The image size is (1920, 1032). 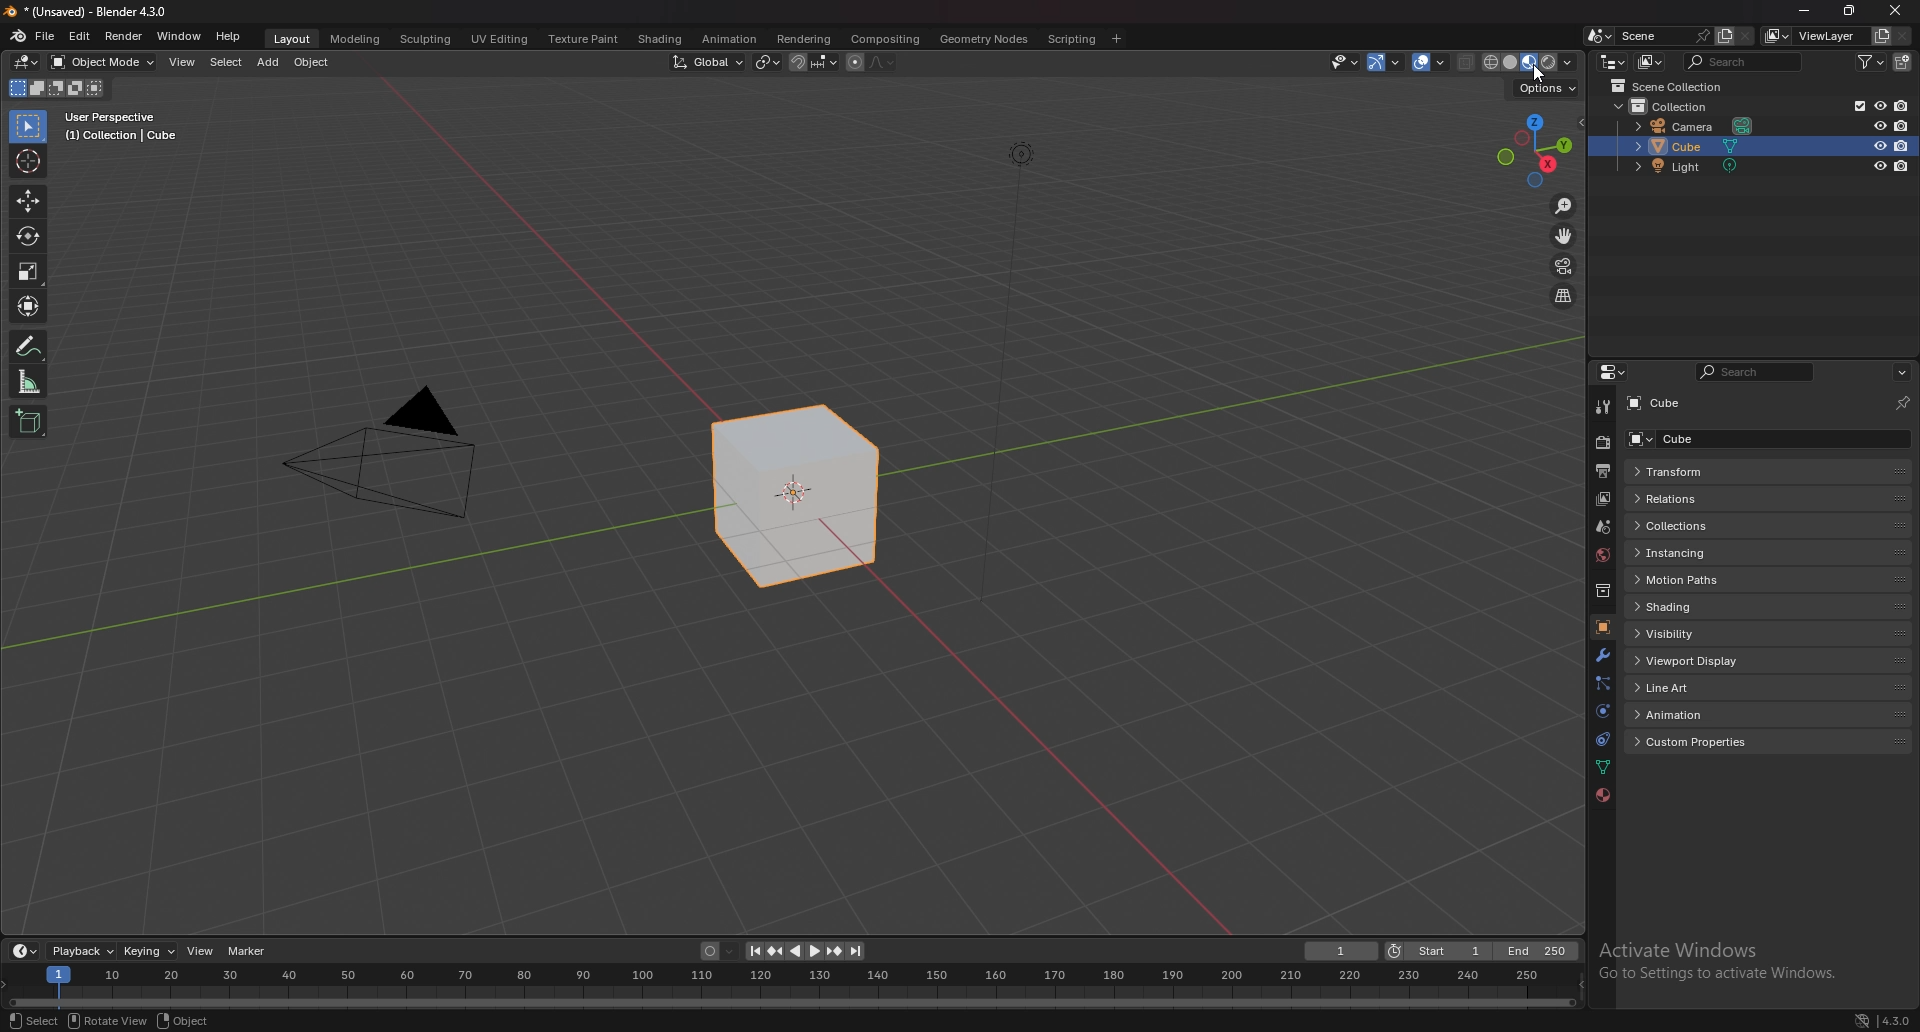 What do you see at coordinates (1728, 579) in the screenshot?
I see `motion paths` at bounding box center [1728, 579].